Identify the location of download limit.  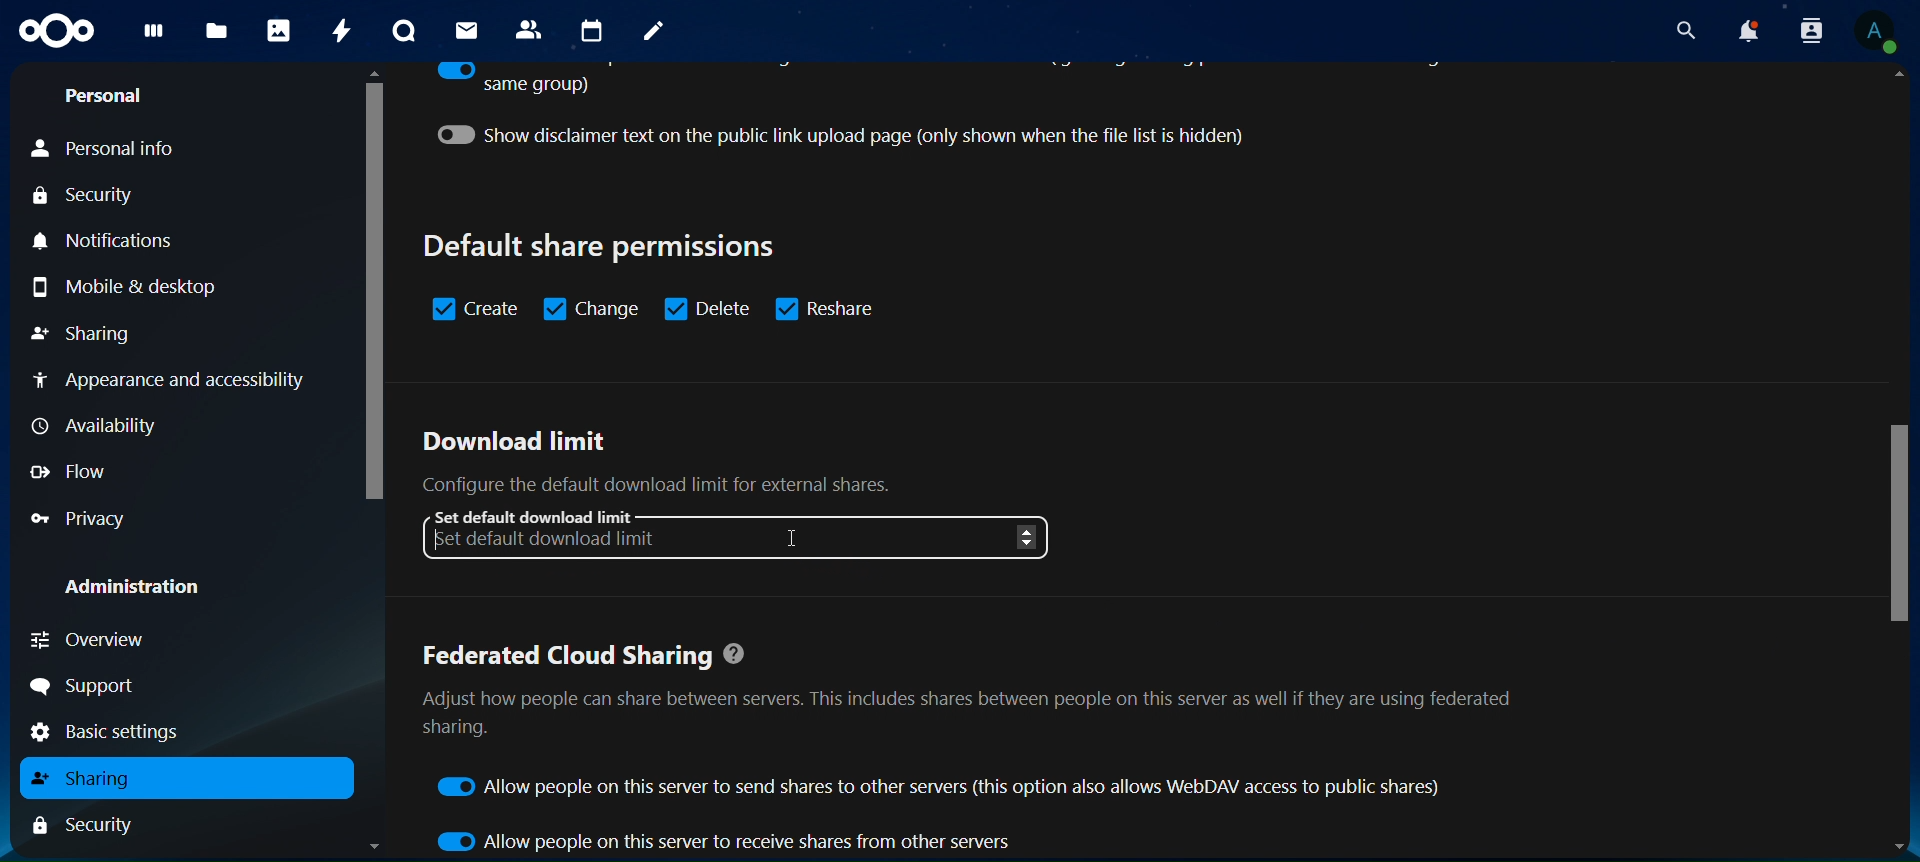
(746, 499).